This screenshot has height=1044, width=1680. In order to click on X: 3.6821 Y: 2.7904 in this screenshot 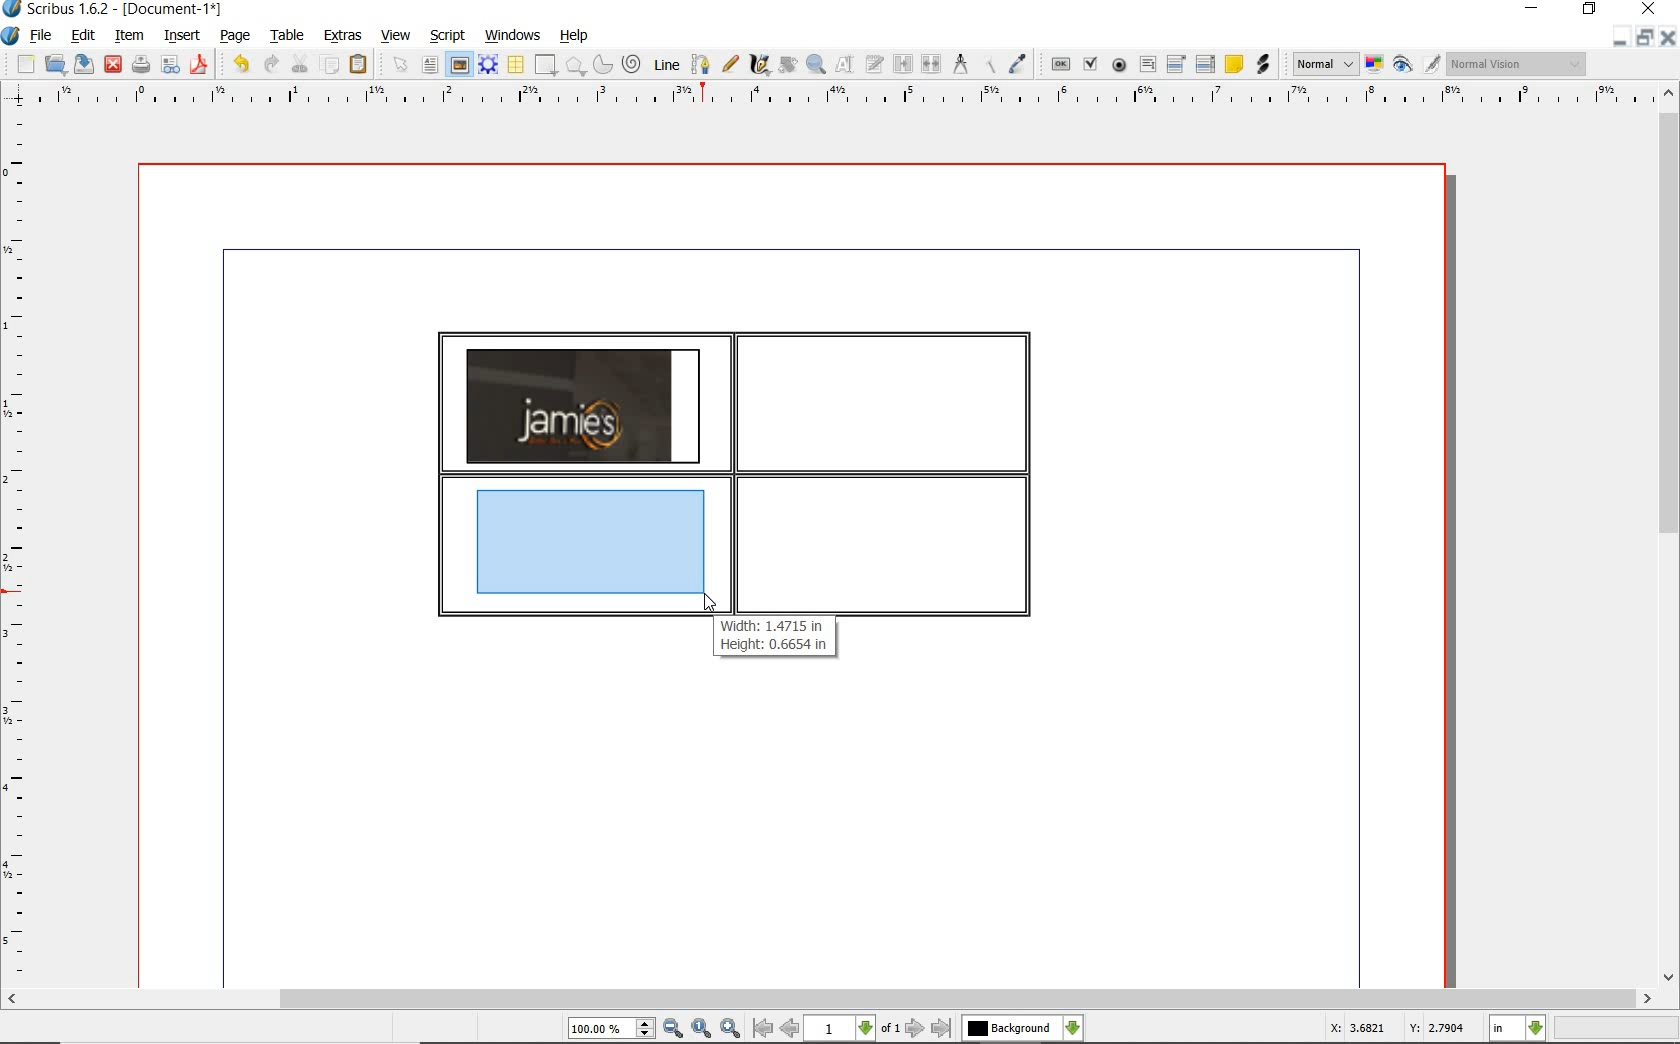, I will do `click(1396, 1029)`.